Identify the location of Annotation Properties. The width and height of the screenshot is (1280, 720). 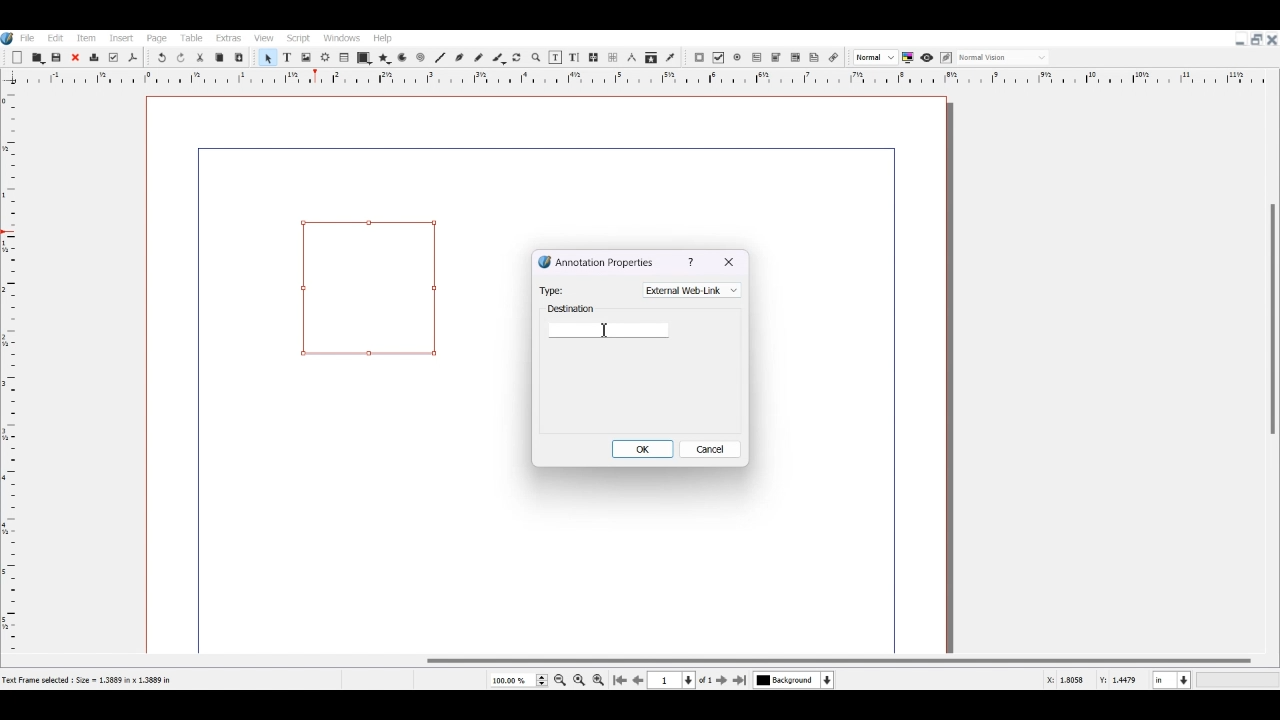
(596, 261).